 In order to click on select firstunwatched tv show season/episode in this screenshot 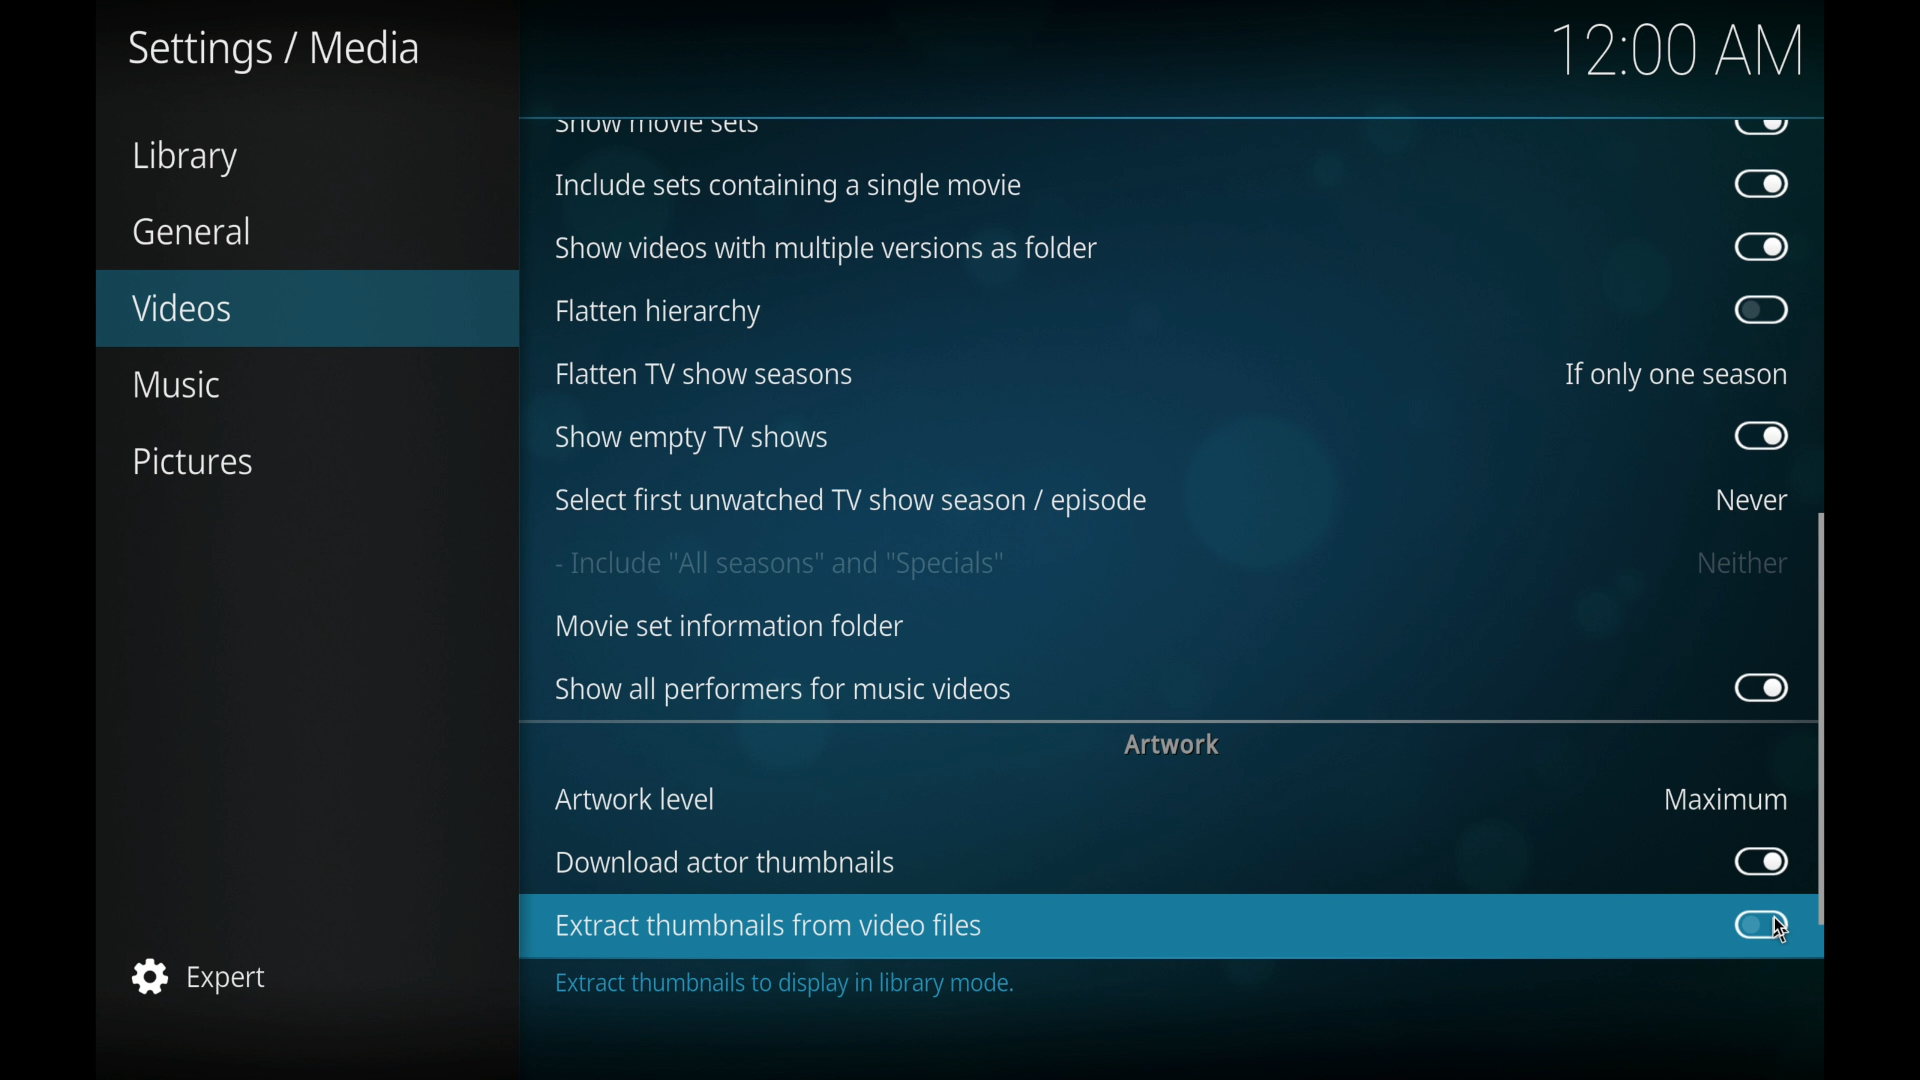, I will do `click(851, 502)`.